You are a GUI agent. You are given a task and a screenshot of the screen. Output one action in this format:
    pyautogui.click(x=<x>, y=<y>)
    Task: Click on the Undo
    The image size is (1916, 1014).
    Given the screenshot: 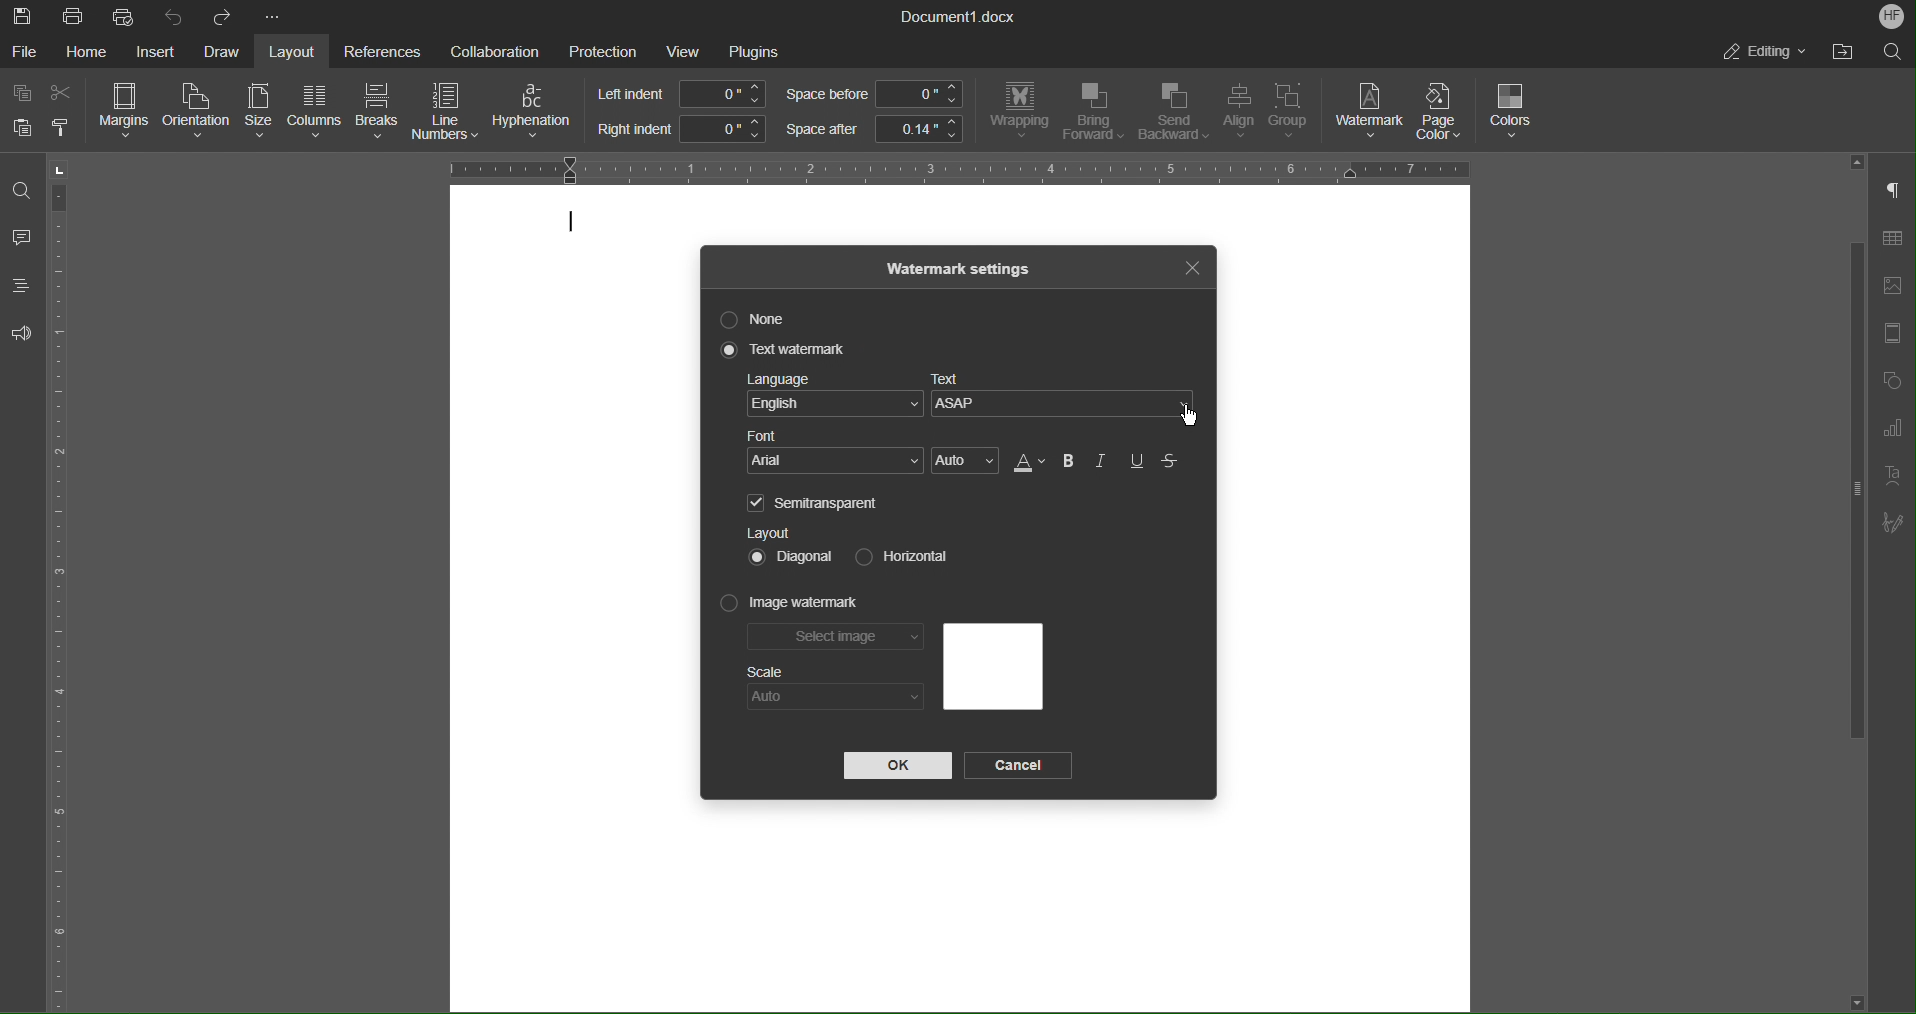 What is the action you would take?
    pyautogui.click(x=174, y=16)
    